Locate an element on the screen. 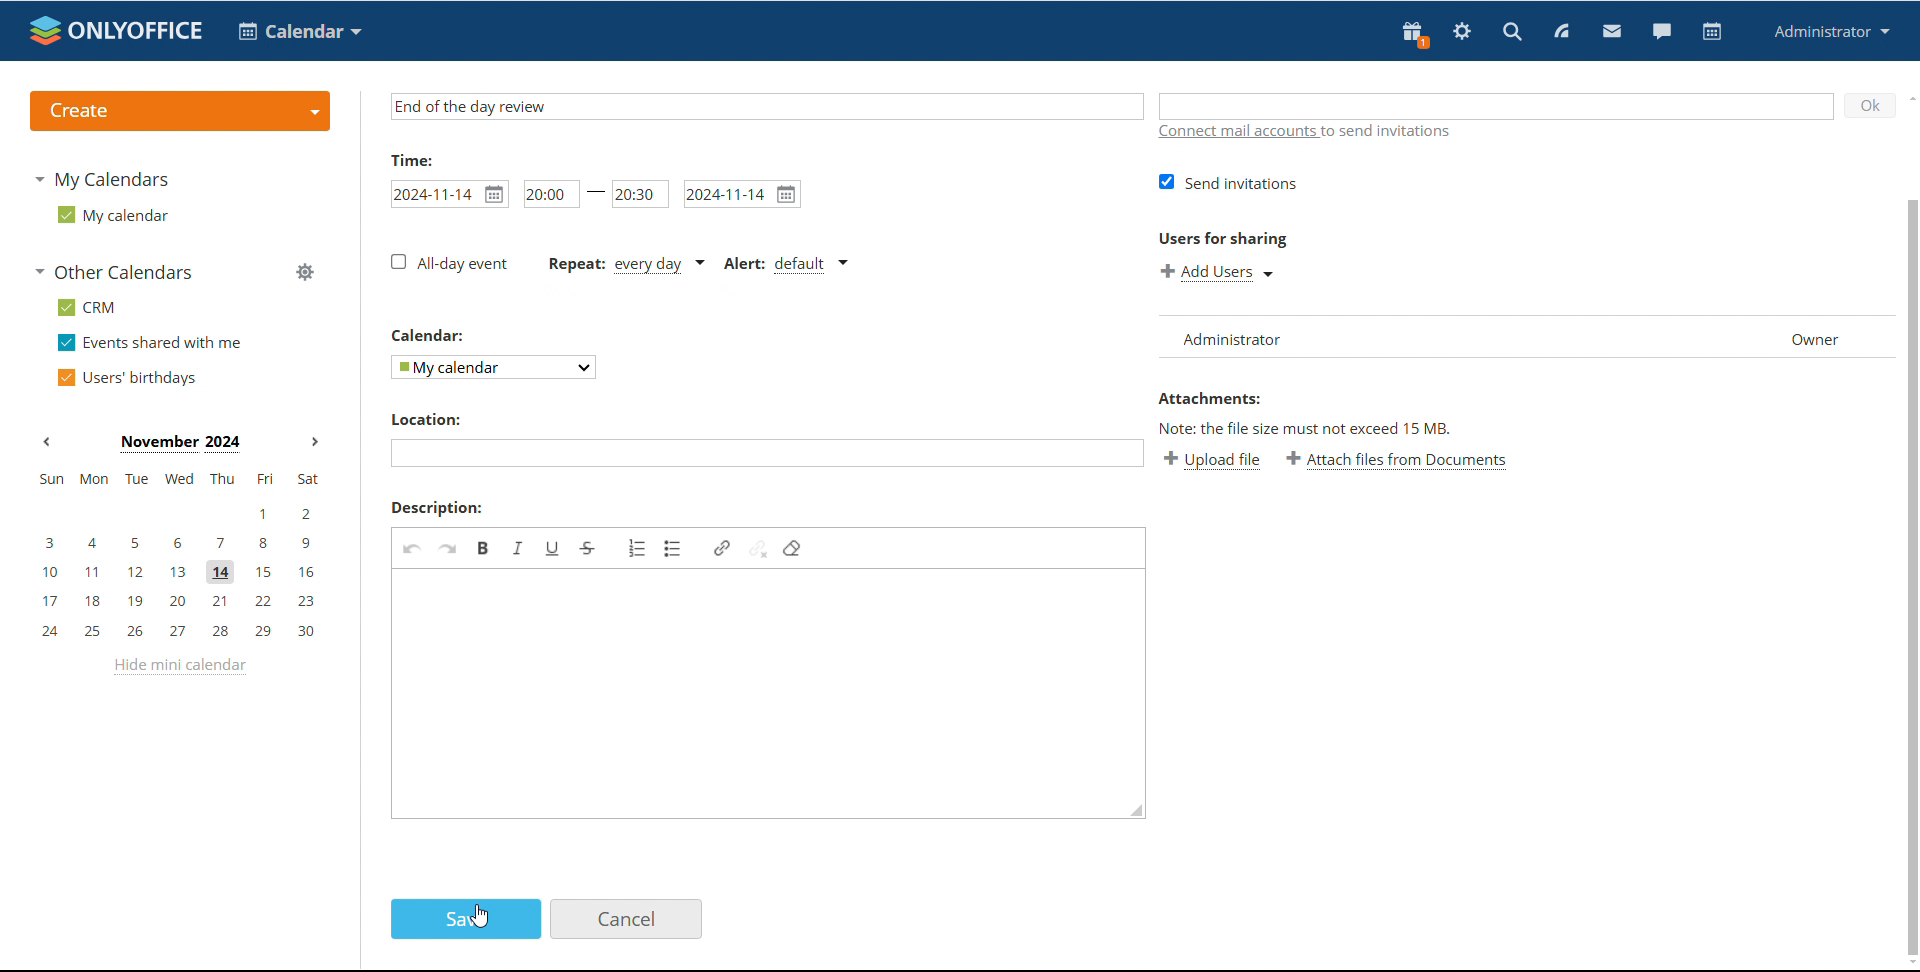 The height and width of the screenshot is (972, 1920). Add description is located at coordinates (759, 685).